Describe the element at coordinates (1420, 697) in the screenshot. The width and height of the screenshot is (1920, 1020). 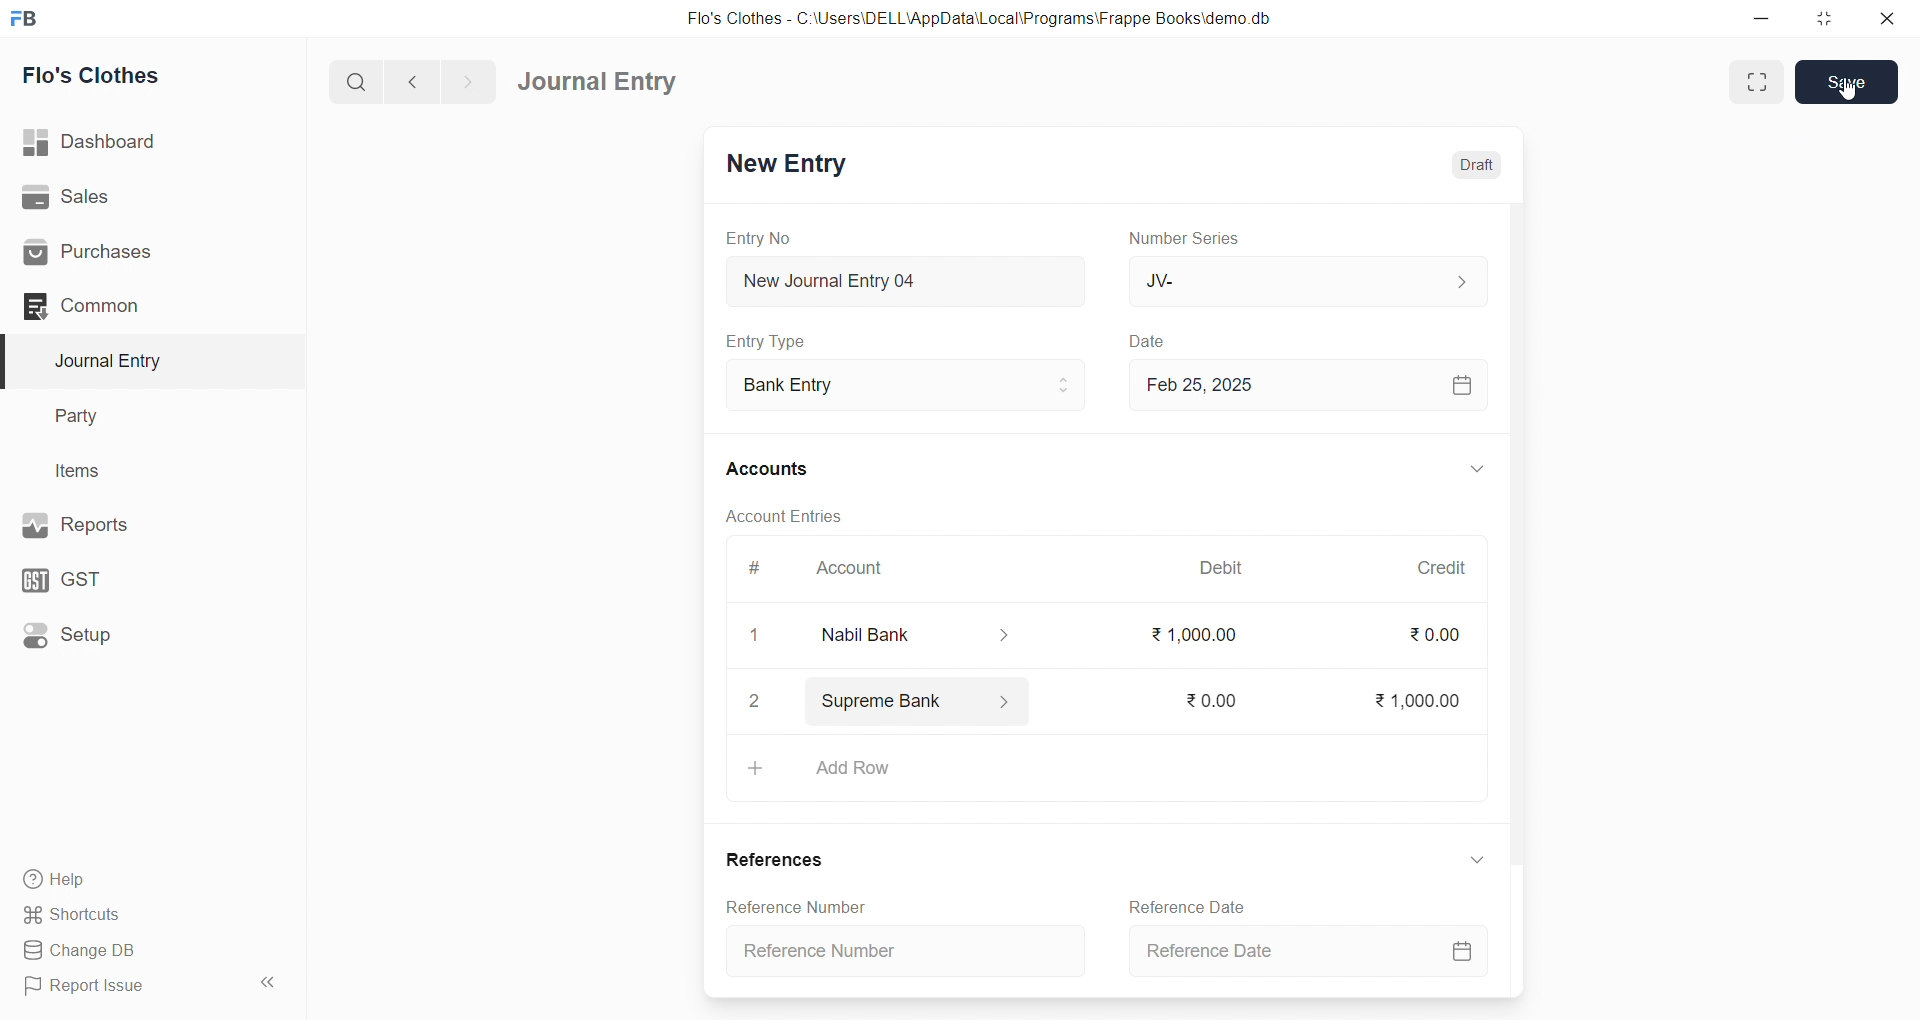
I see `₹ 1000.00` at that location.